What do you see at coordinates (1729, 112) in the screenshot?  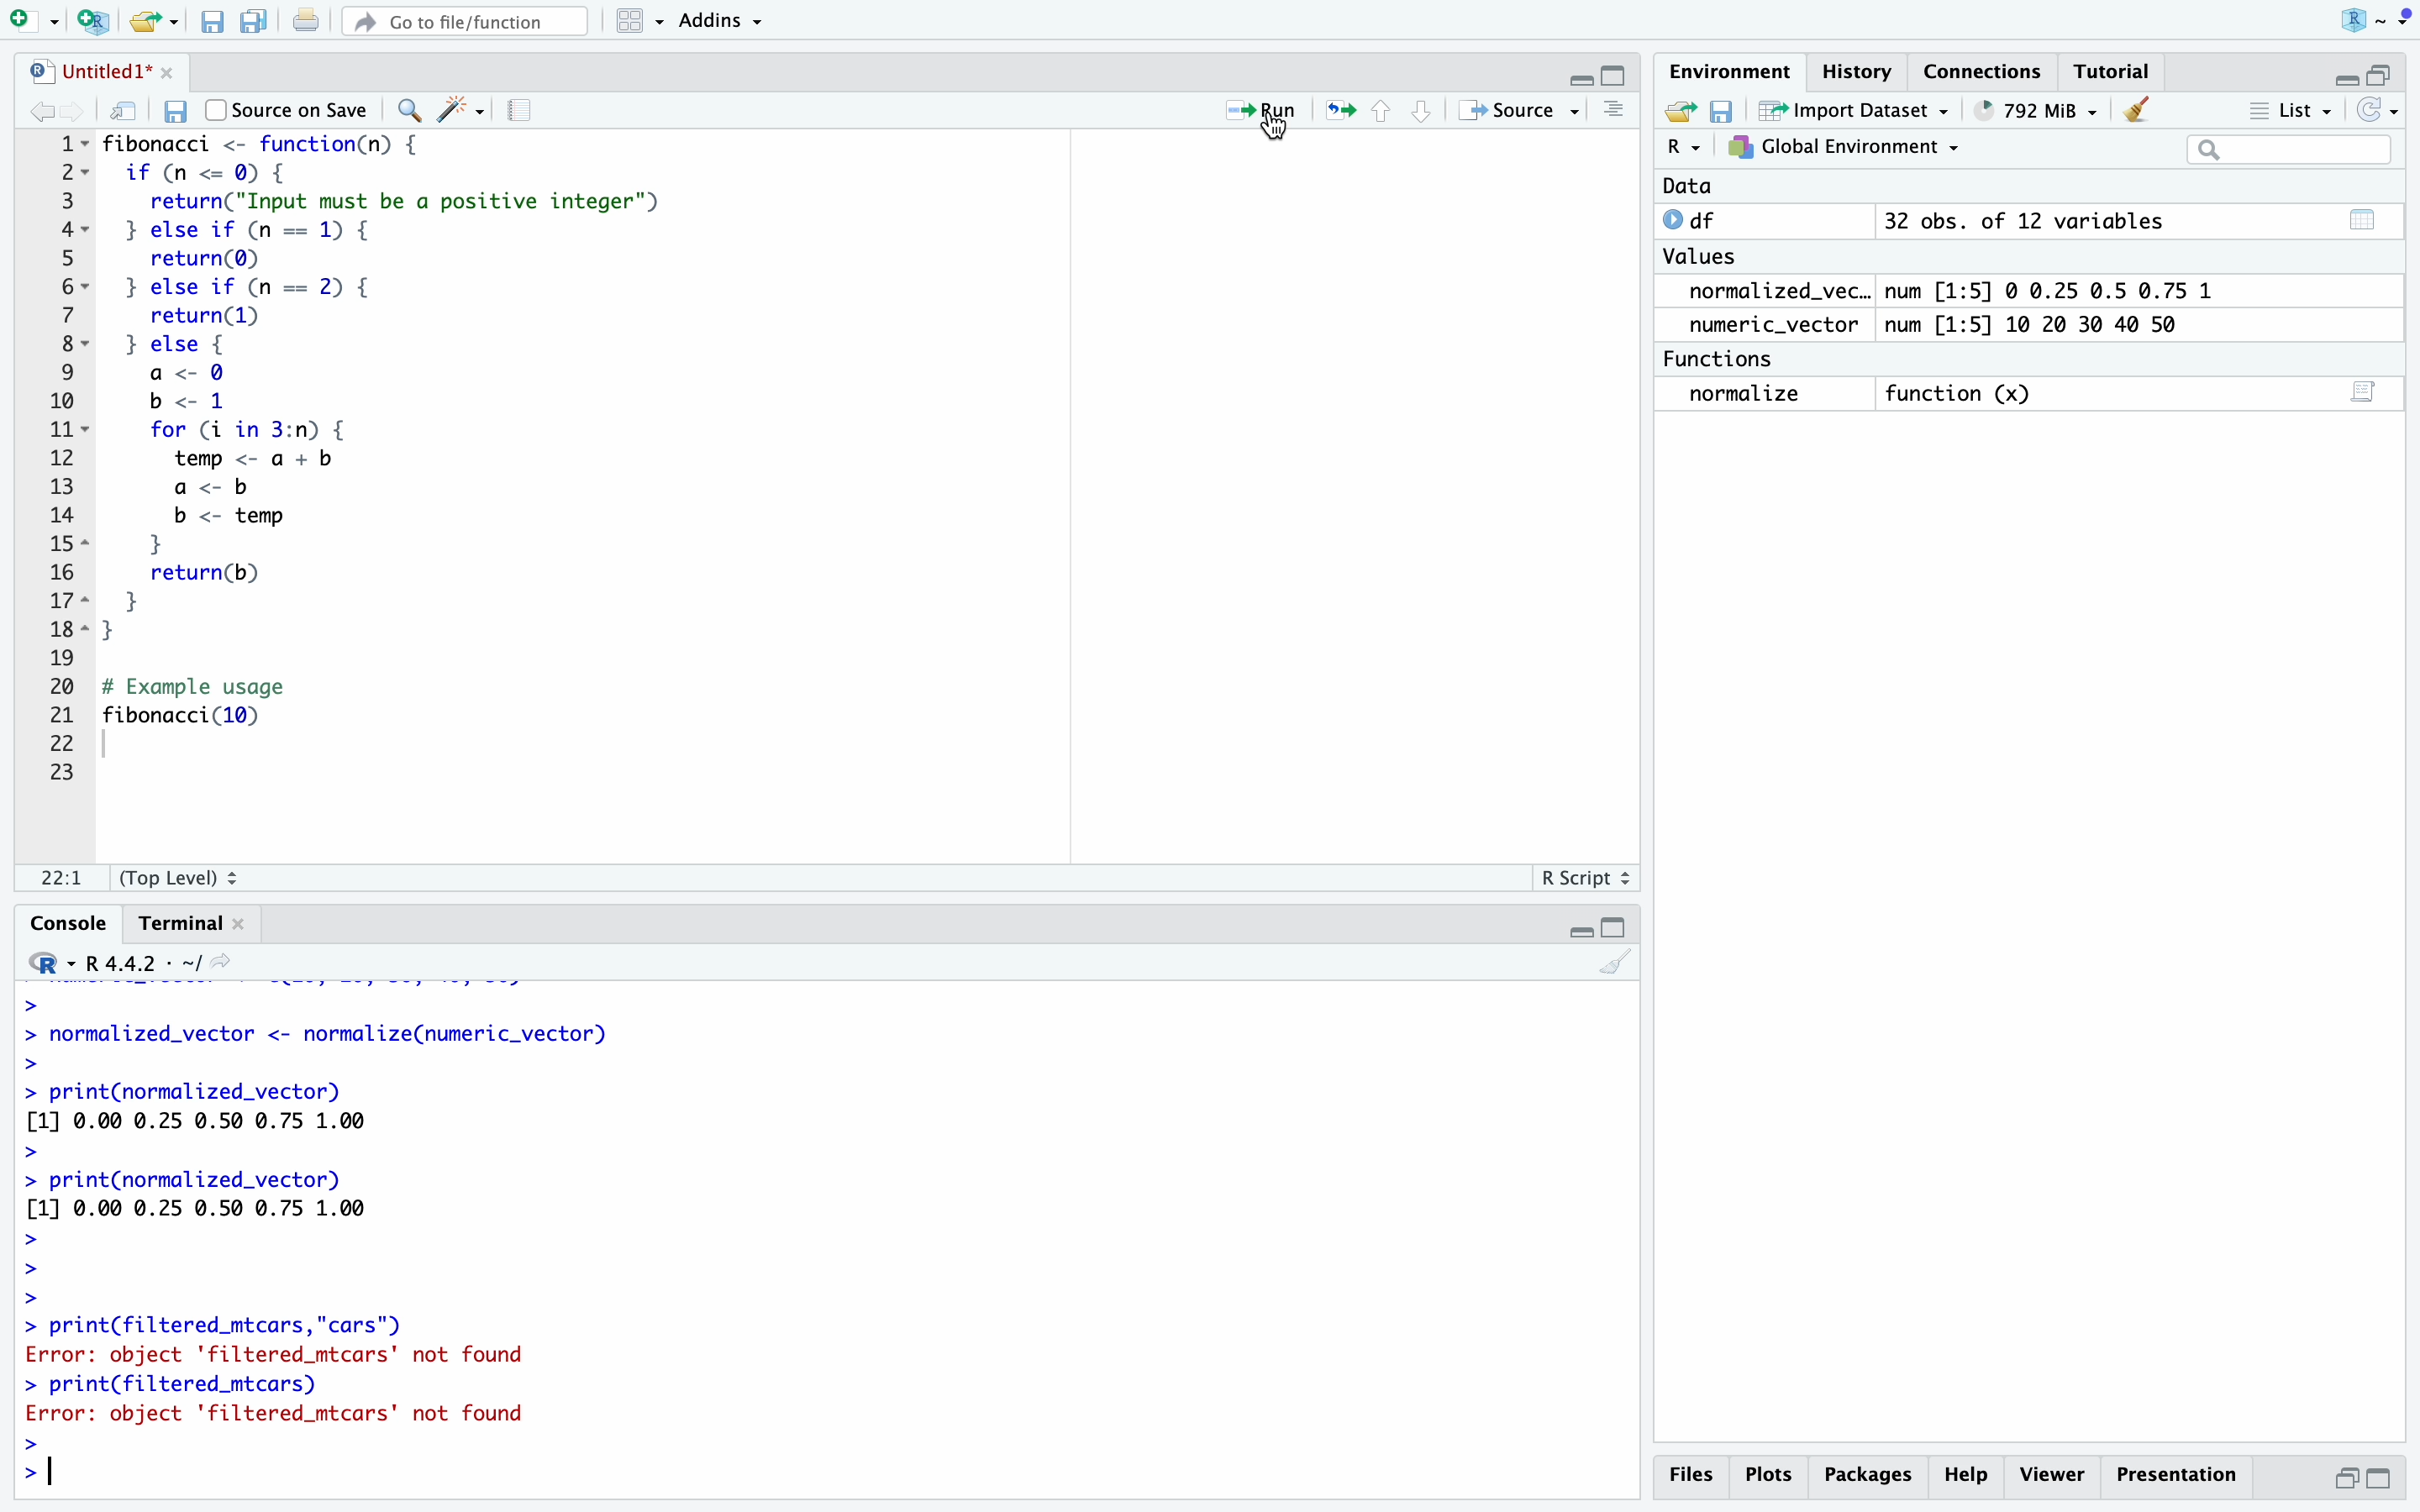 I see `save workspace as` at bounding box center [1729, 112].